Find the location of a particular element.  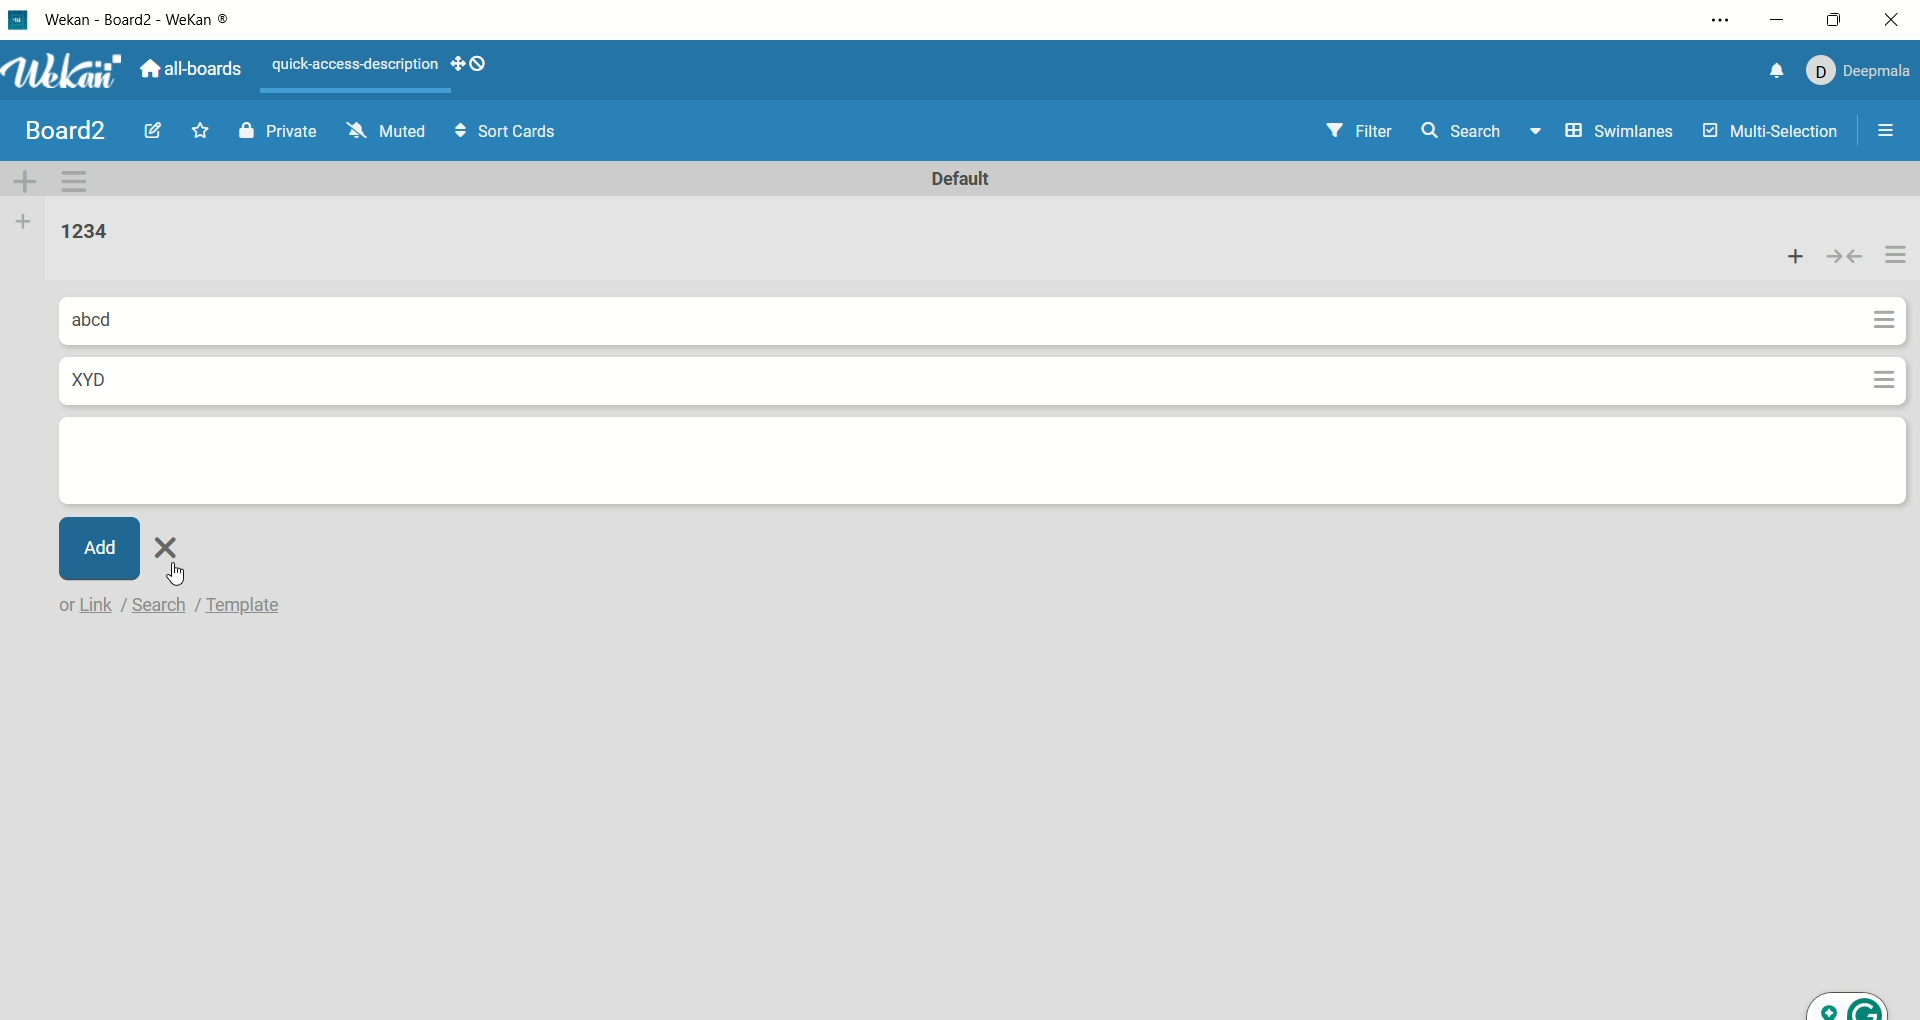

add list is located at coordinates (21, 221).